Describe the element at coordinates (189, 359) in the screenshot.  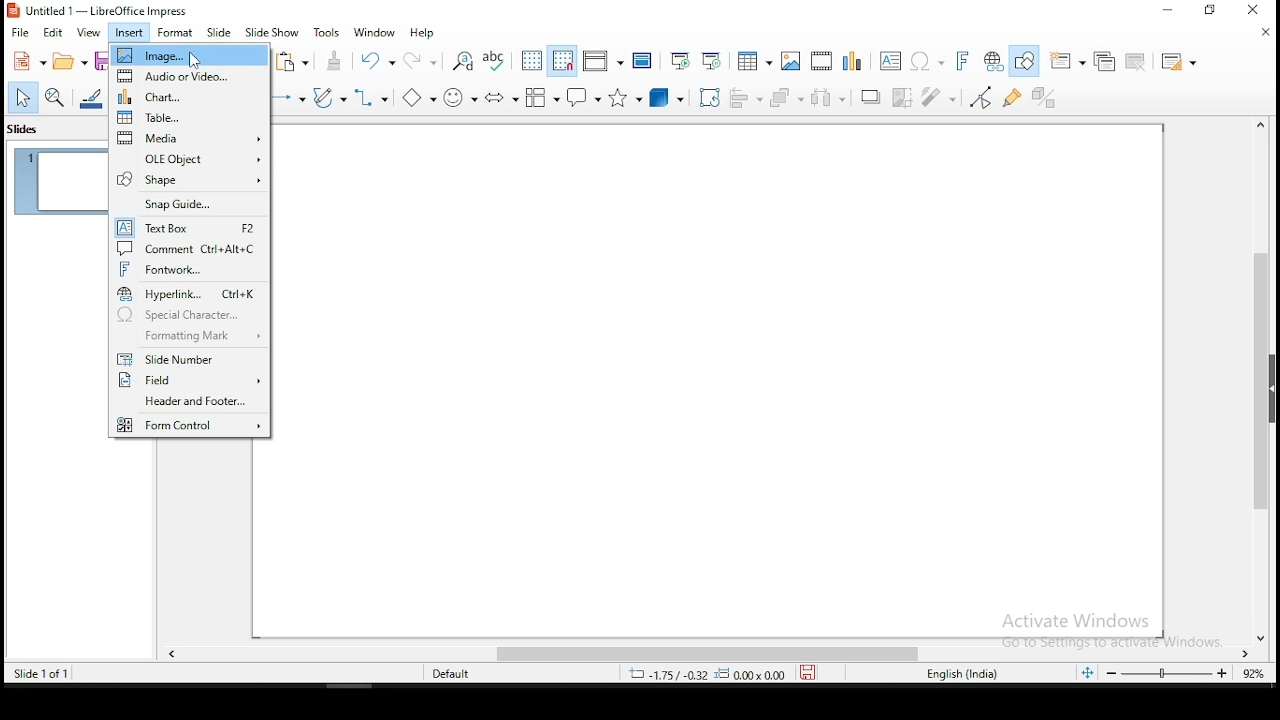
I see `slide number` at that location.